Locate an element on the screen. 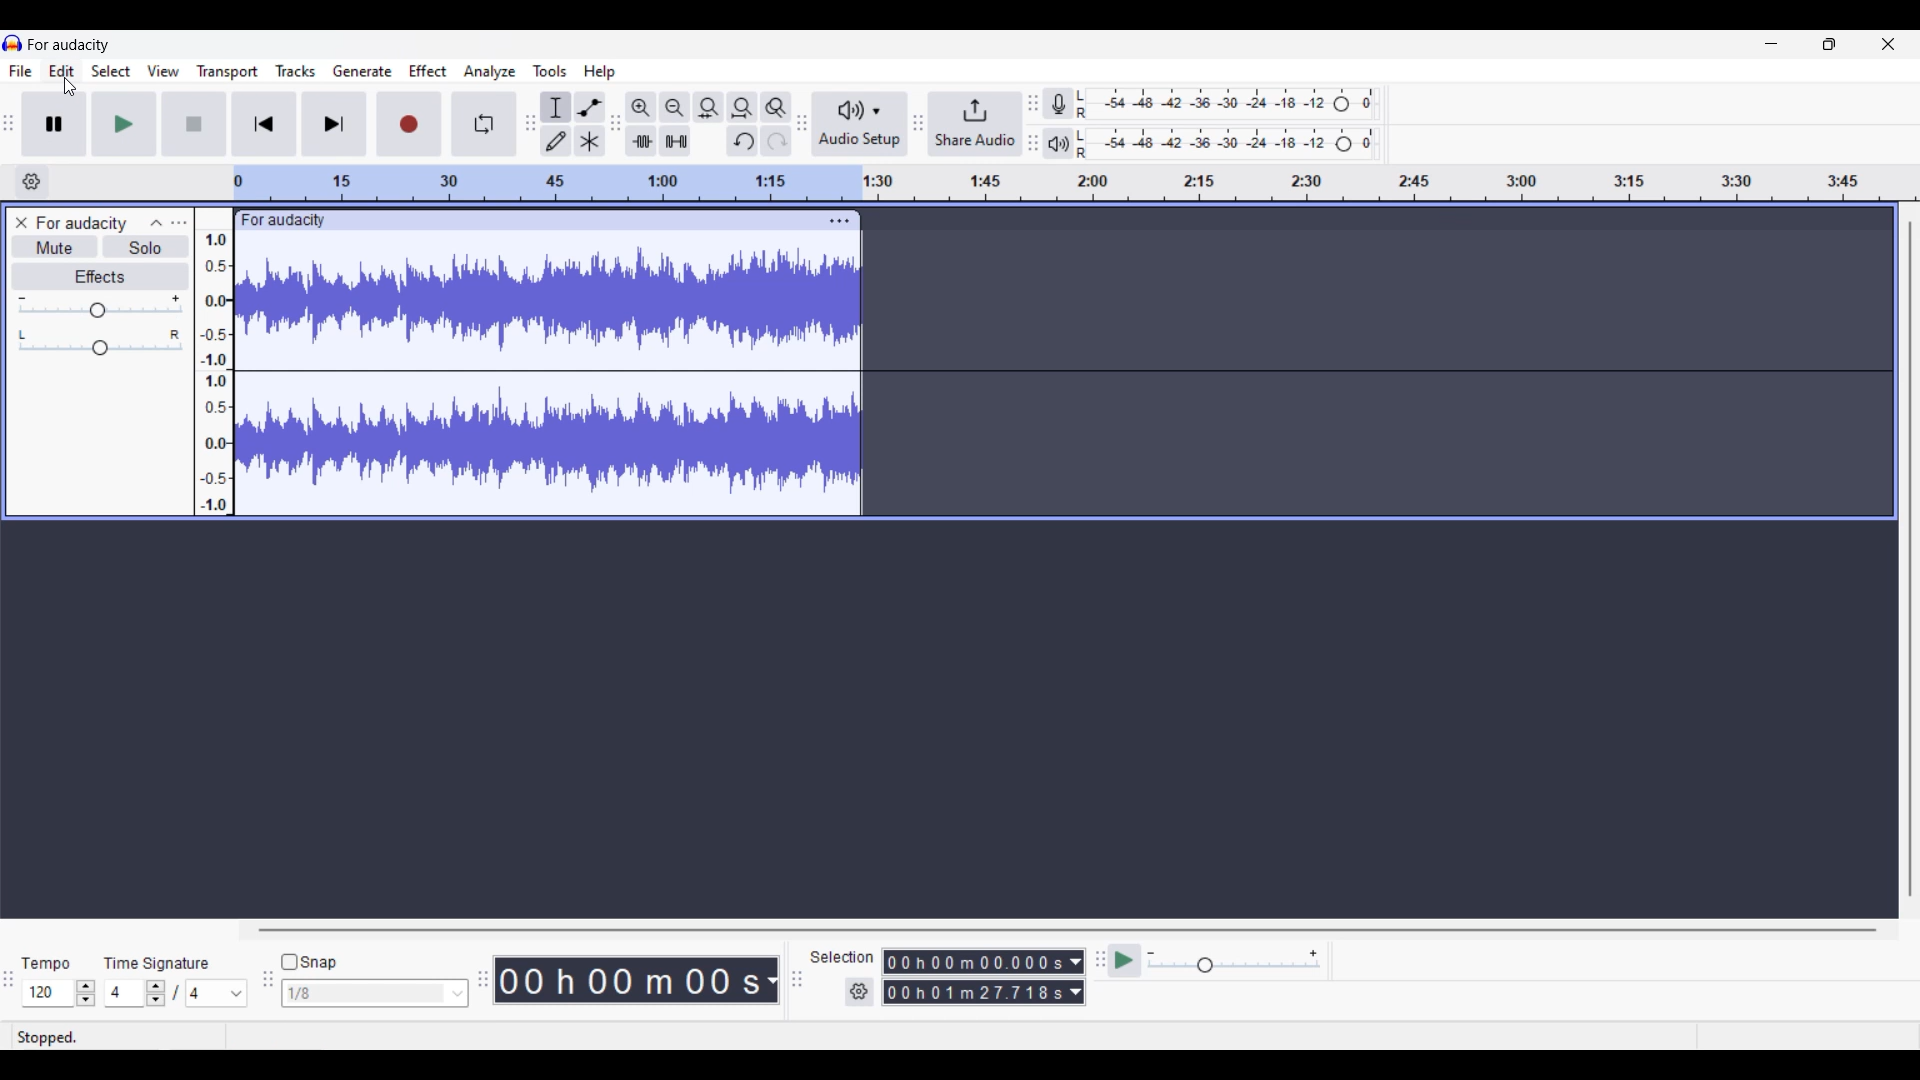  Envelop tool is located at coordinates (590, 107).